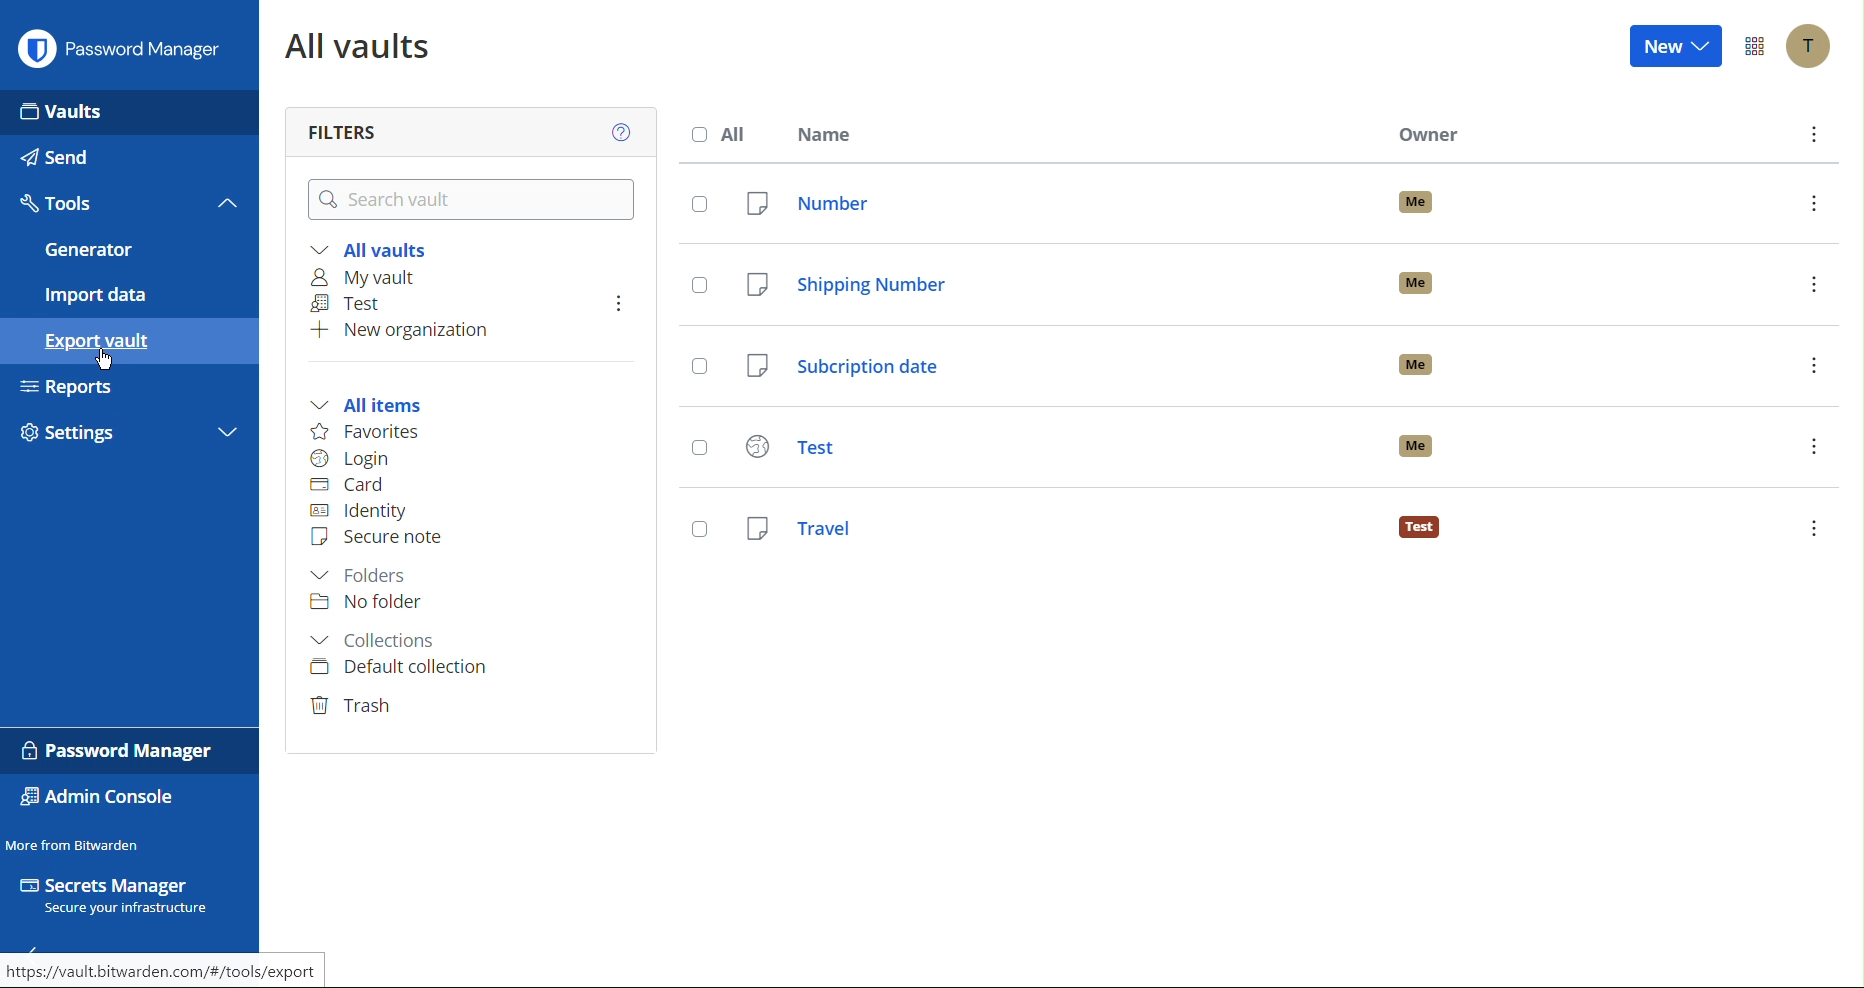 The height and width of the screenshot is (988, 1864). I want to click on Password Manager, so click(119, 749).